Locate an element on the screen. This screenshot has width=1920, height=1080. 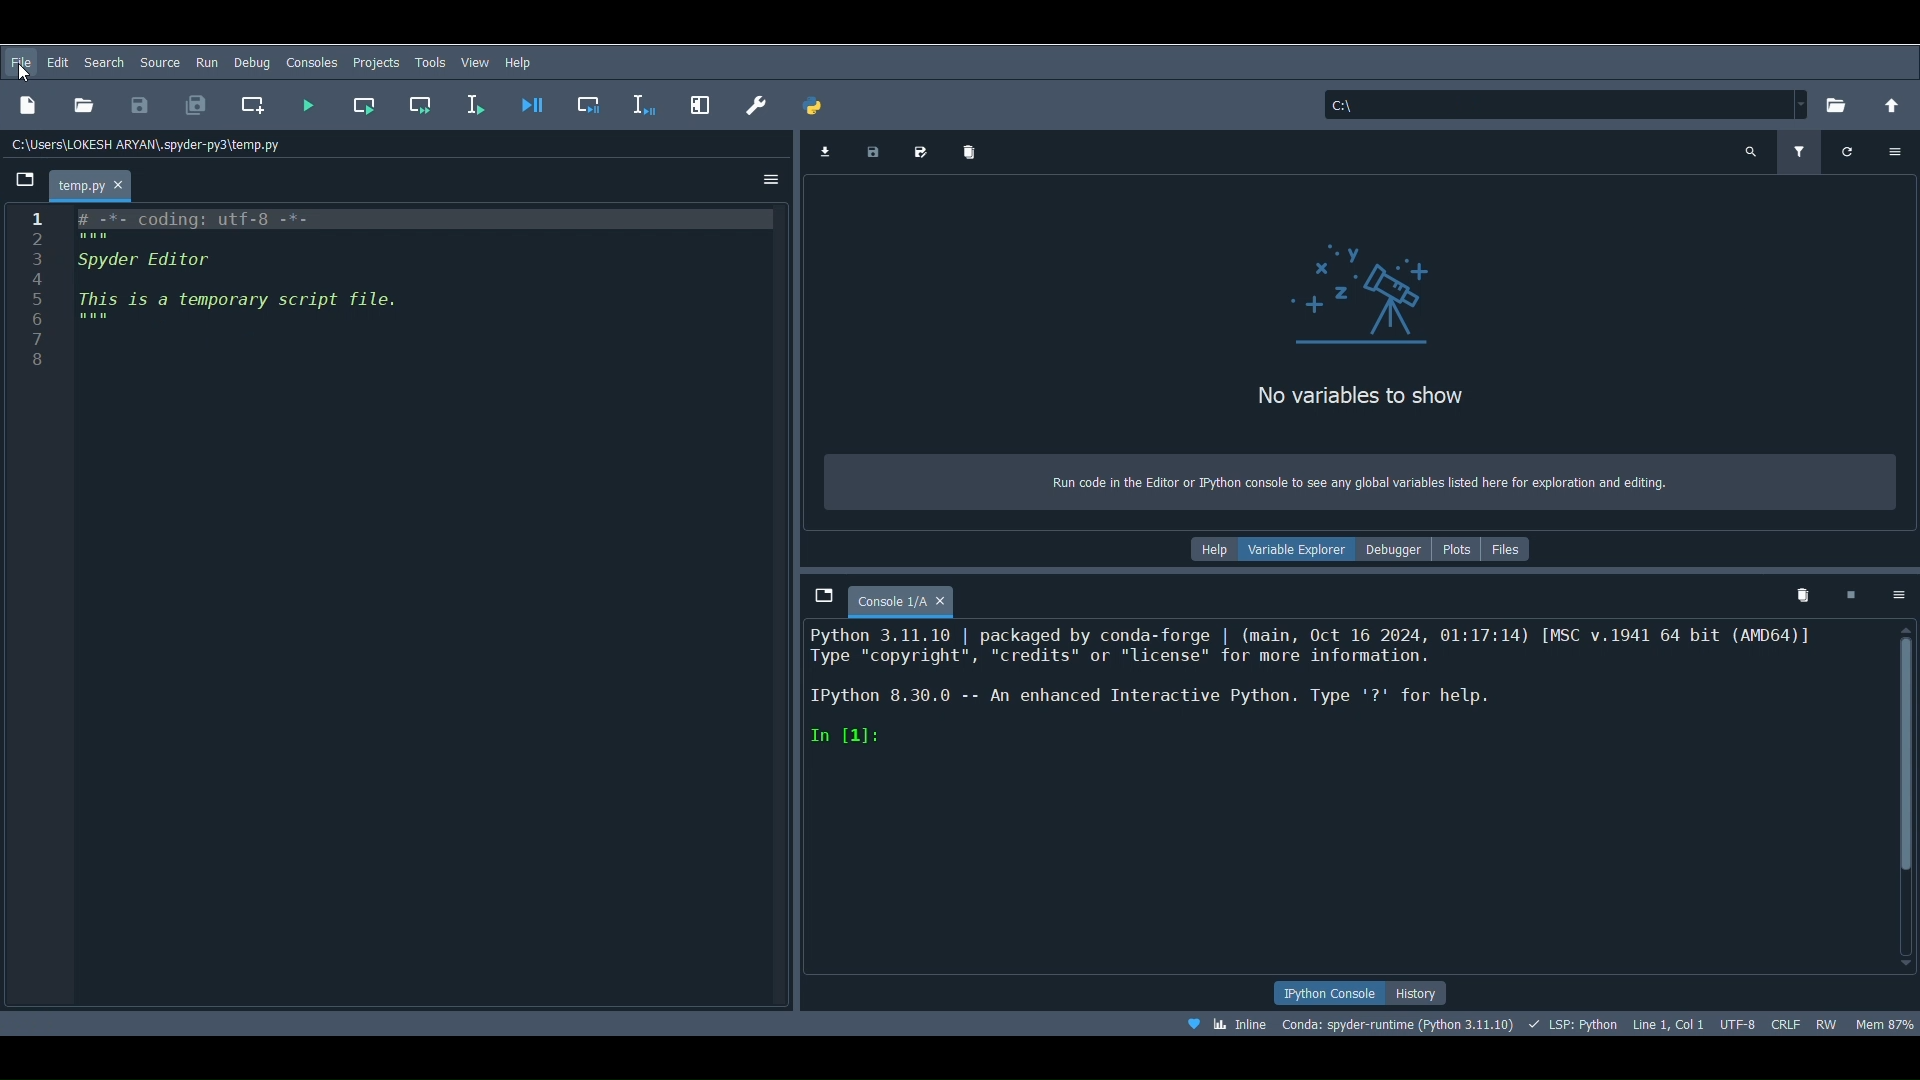
Debugger is located at coordinates (1391, 548).